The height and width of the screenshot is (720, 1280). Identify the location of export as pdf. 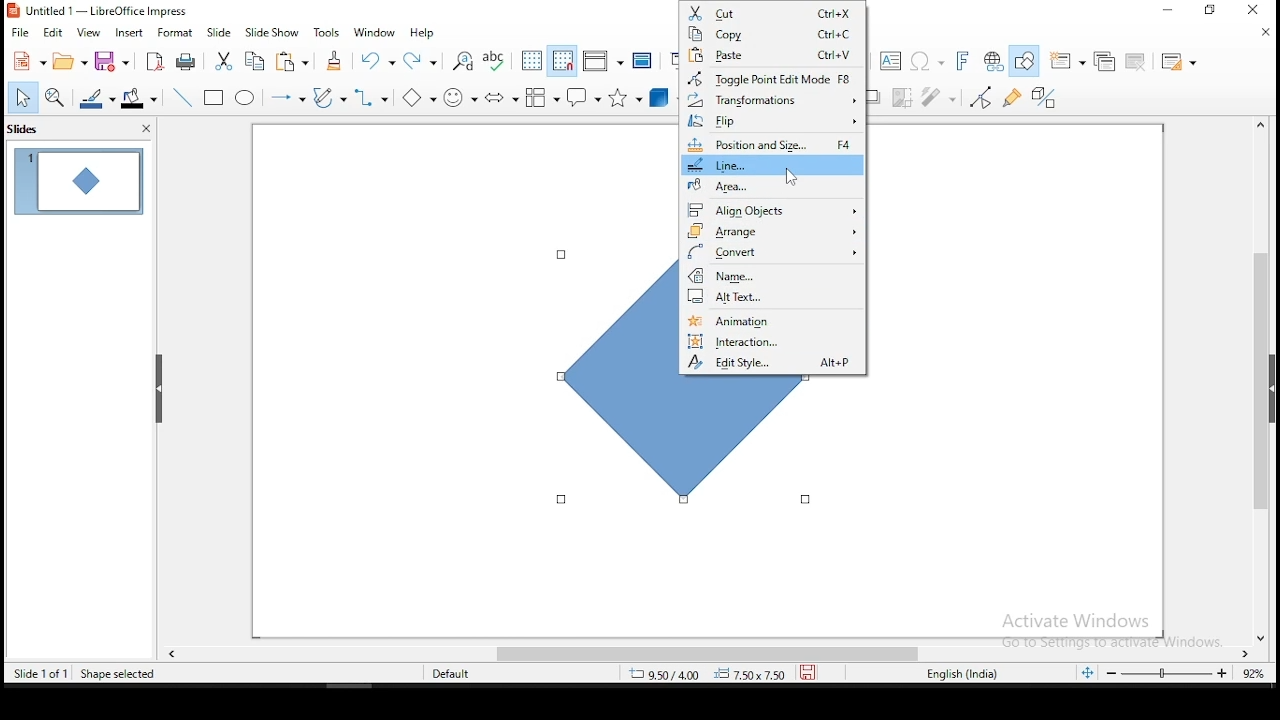
(155, 61).